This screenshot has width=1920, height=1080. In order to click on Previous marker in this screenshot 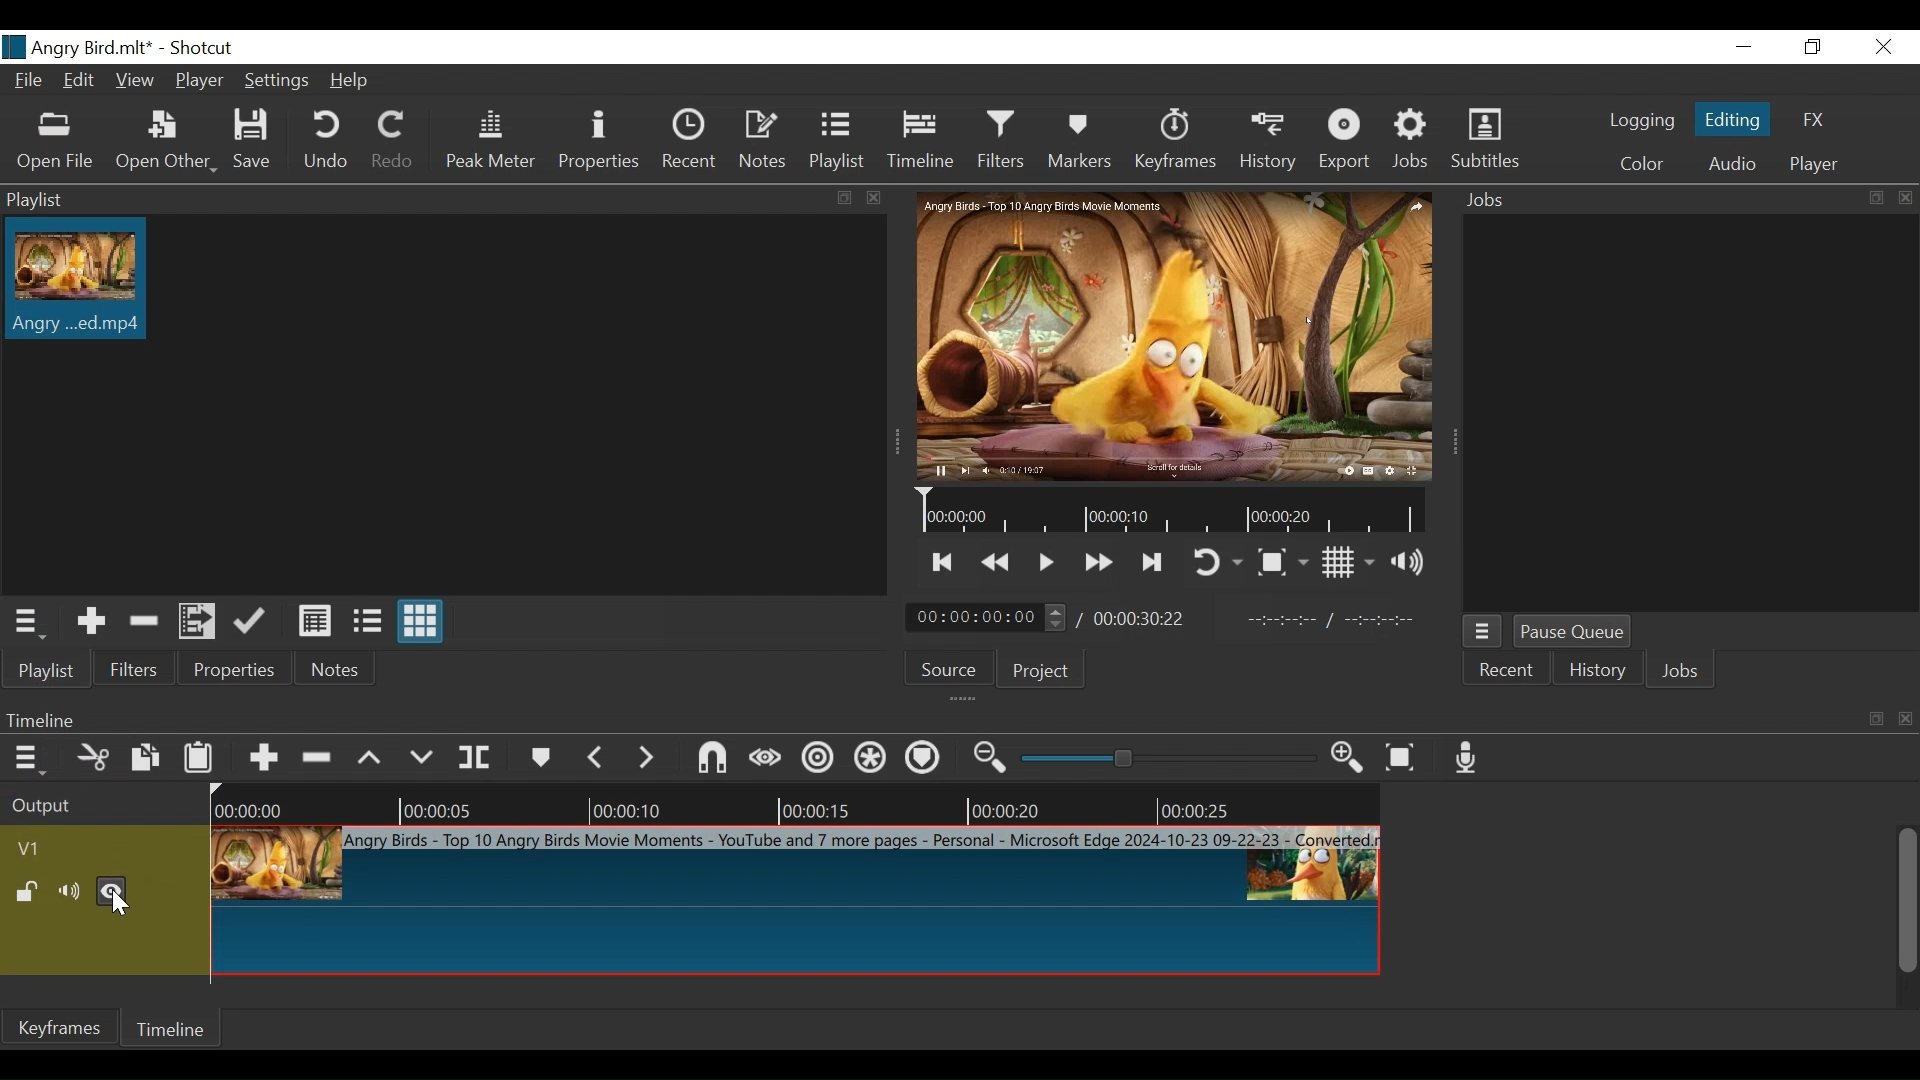, I will do `click(596, 757)`.